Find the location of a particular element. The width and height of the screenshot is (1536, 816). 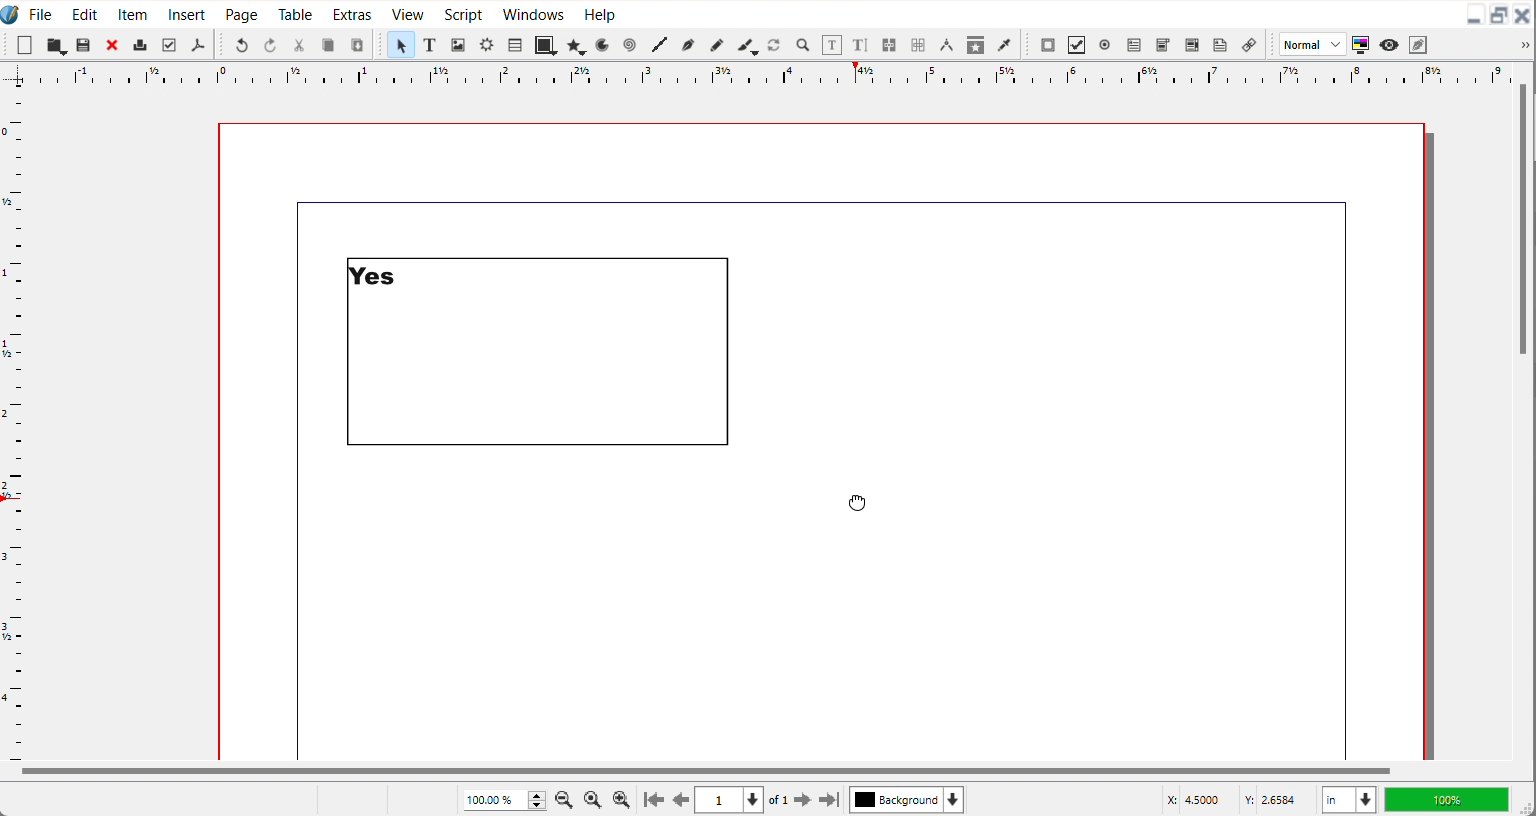

Zoom In is located at coordinates (622, 799).